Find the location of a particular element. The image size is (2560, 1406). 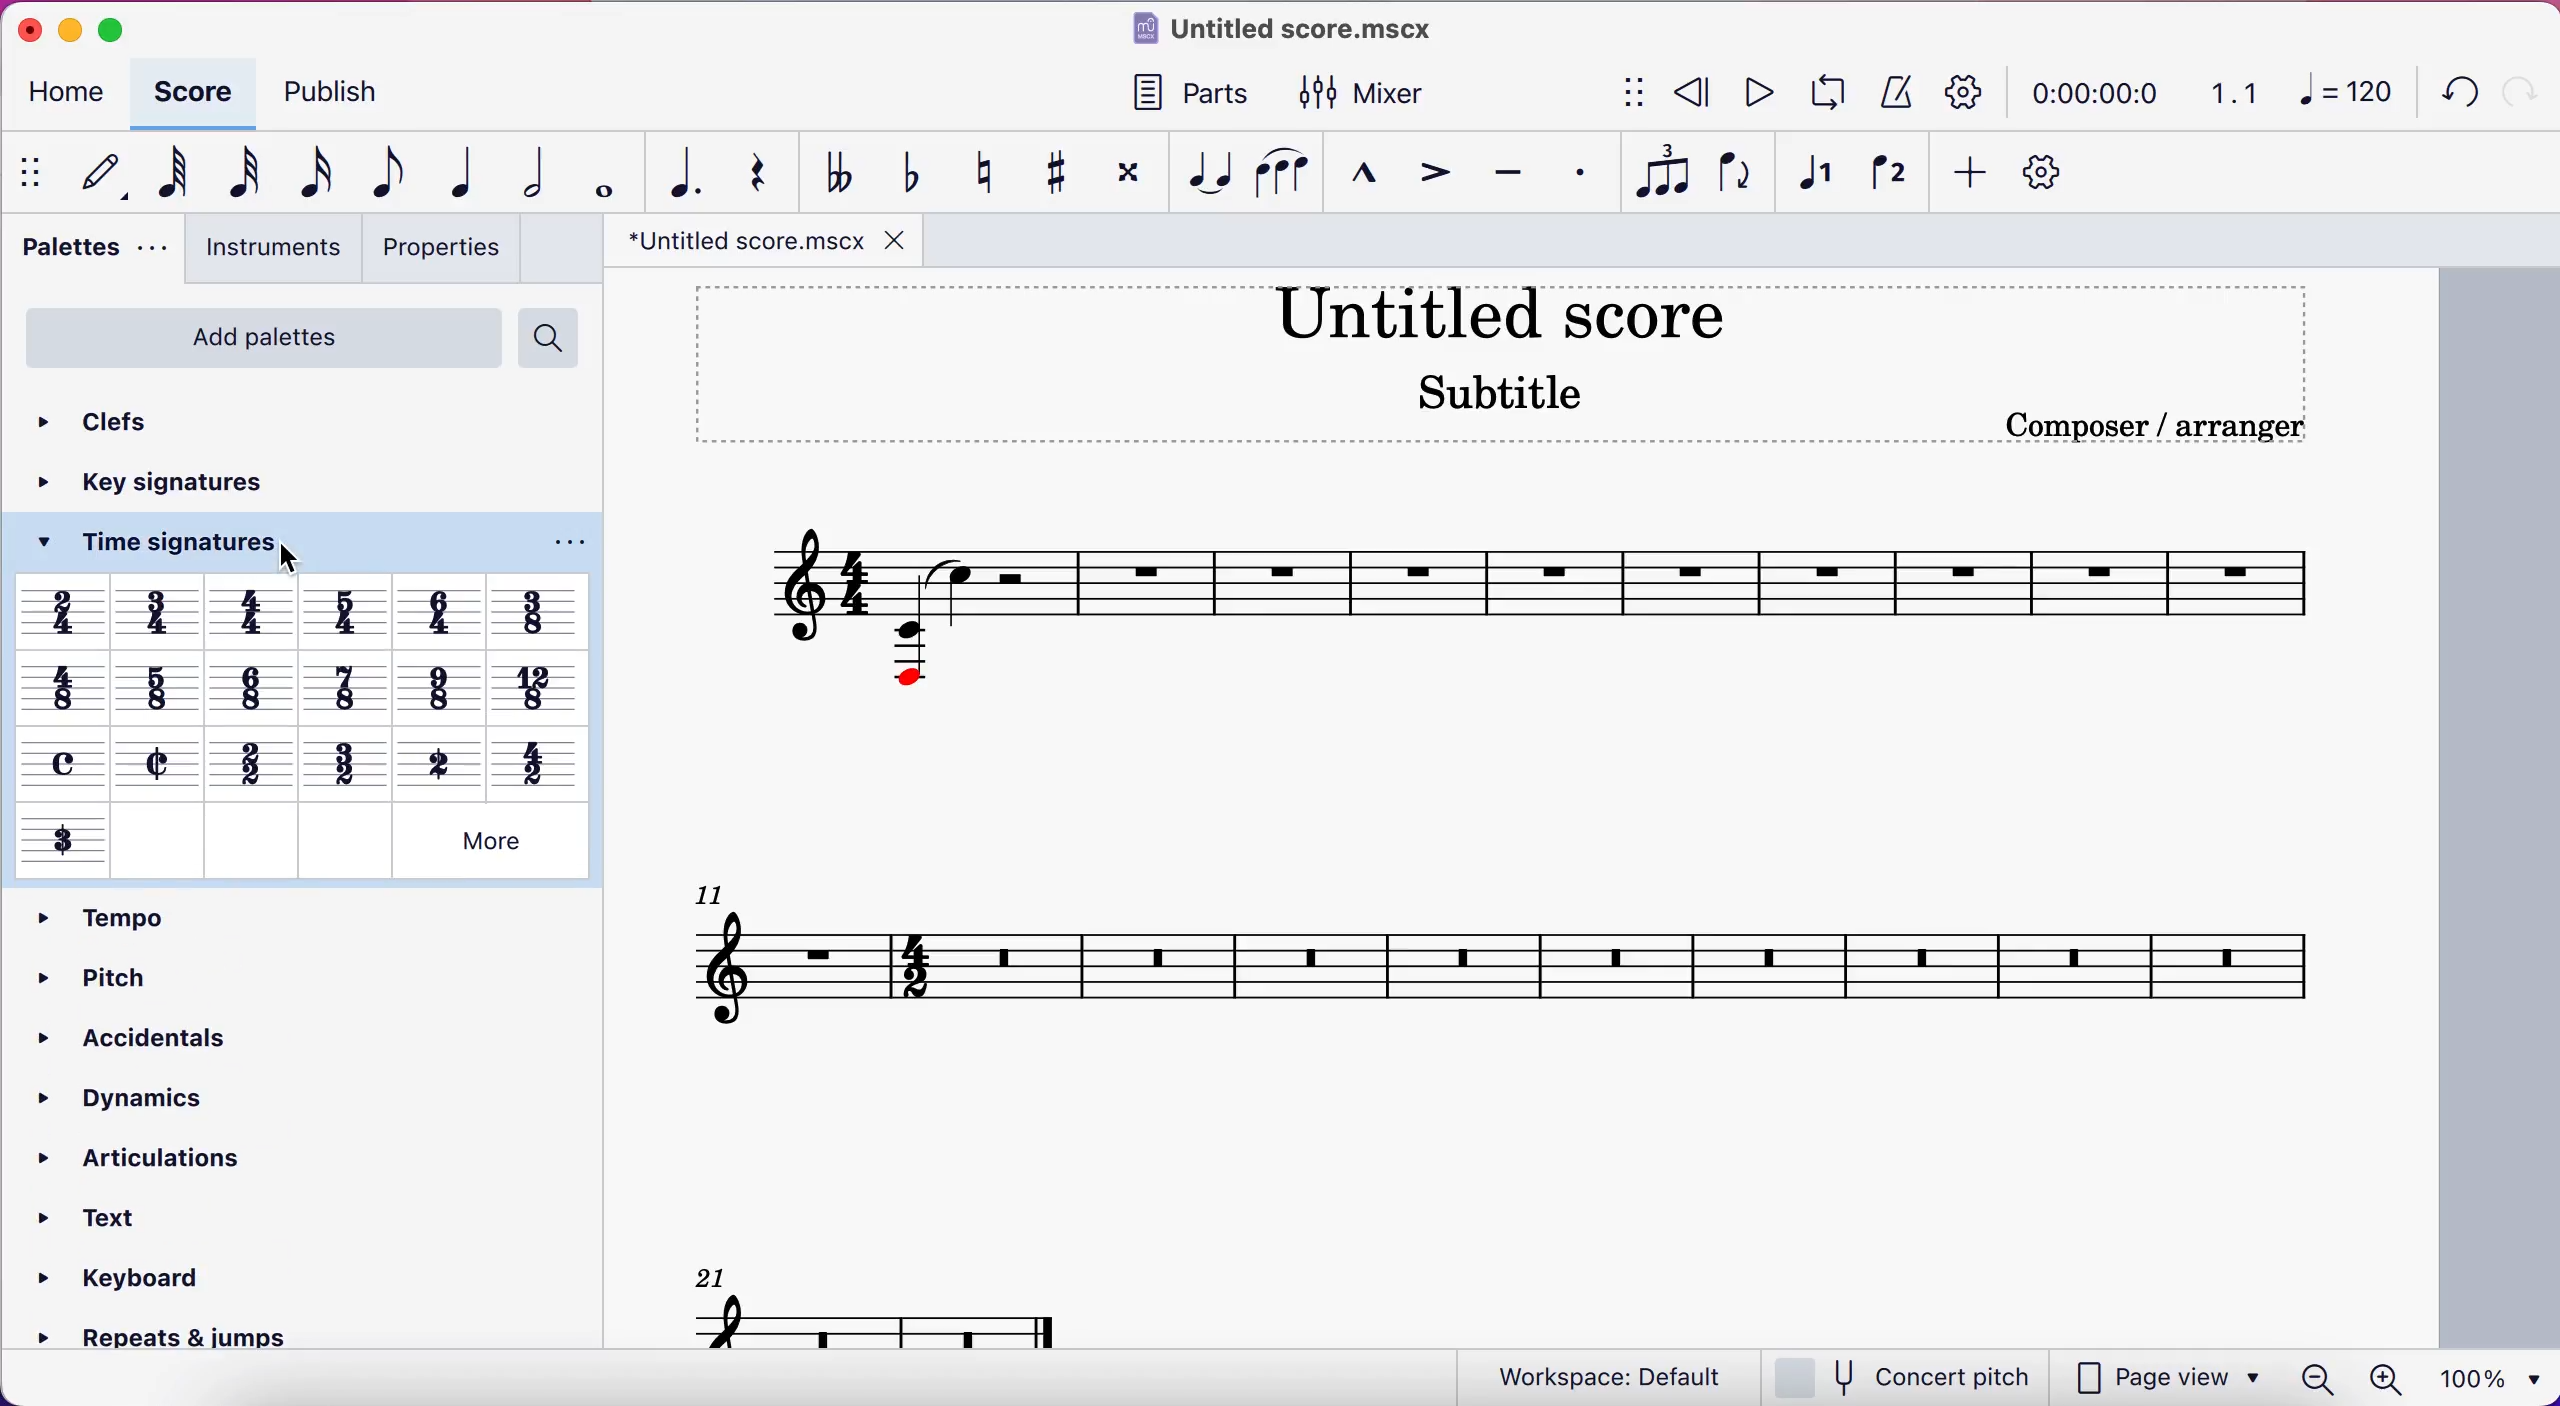

show/hide is located at coordinates (1637, 91).